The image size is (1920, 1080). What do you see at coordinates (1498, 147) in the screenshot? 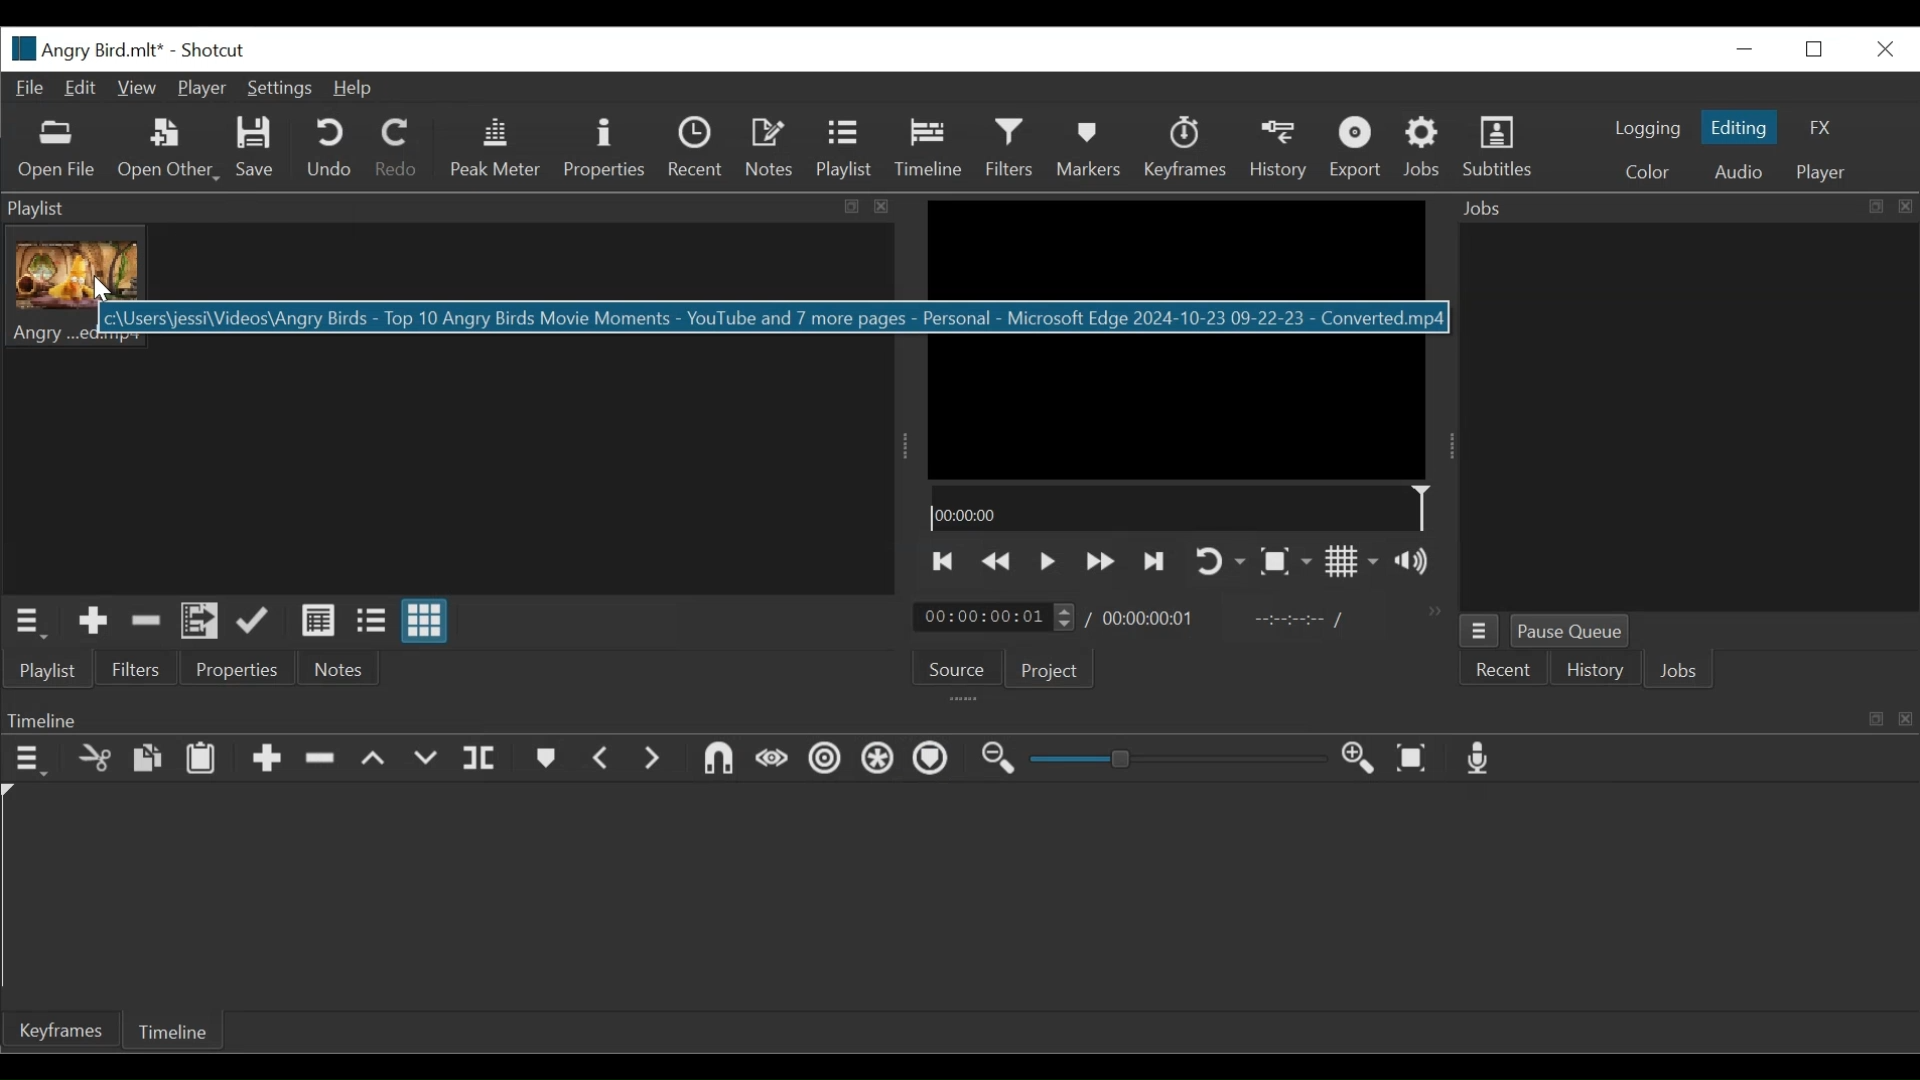
I see `Subtitles` at bounding box center [1498, 147].